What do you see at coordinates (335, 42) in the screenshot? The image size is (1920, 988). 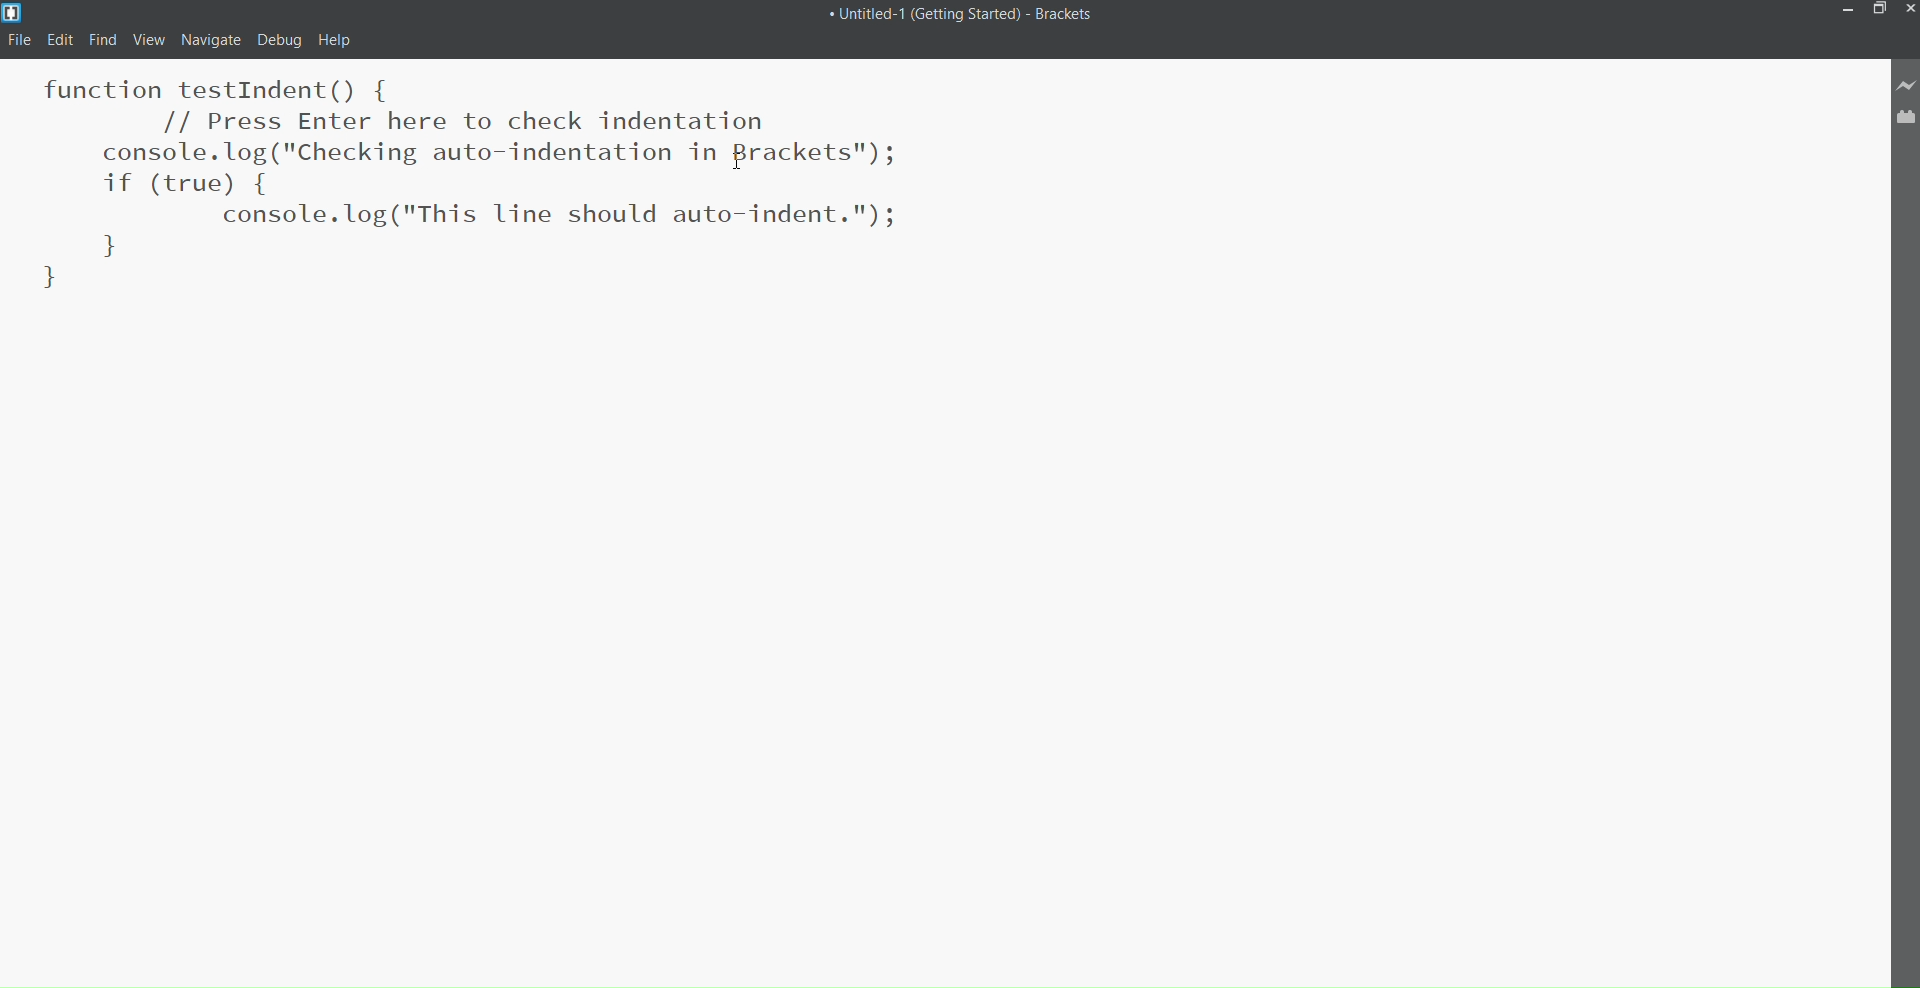 I see `help` at bounding box center [335, 42].